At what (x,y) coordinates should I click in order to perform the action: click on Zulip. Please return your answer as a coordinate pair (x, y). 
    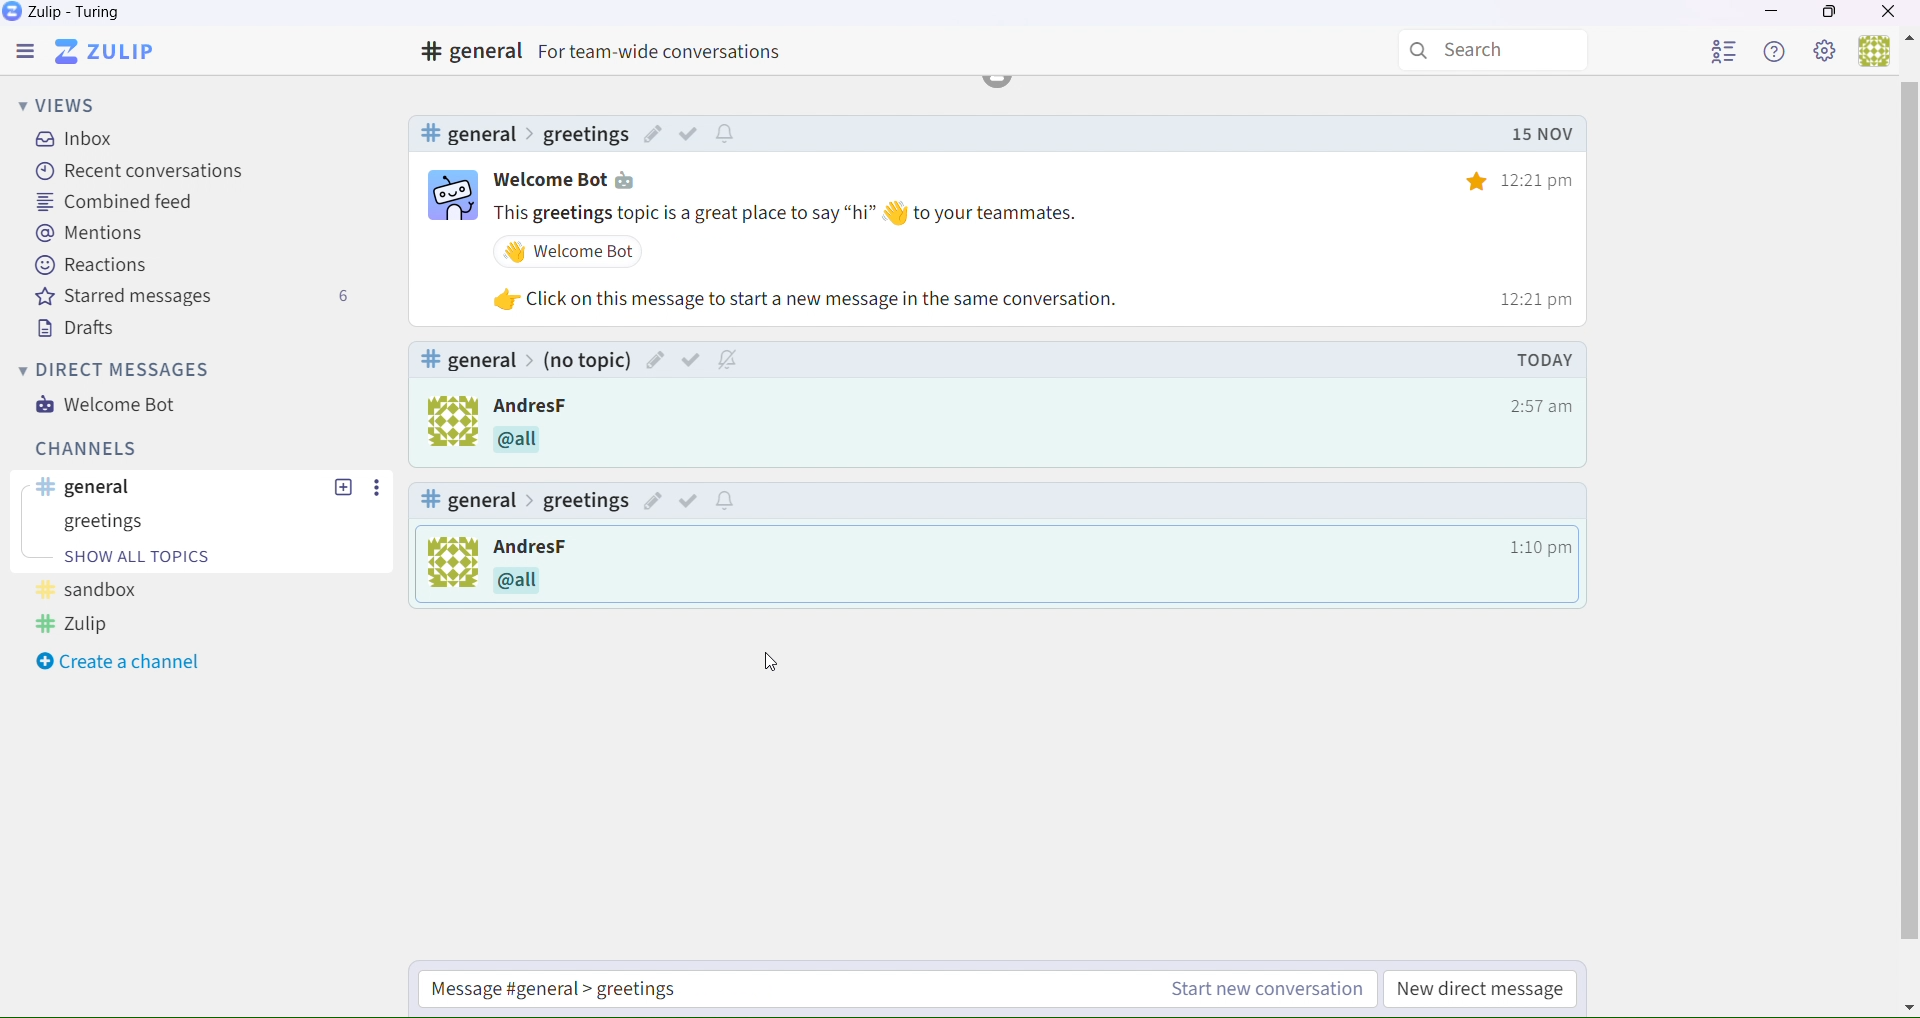
    Looking at the image, I should click on (117, 50).